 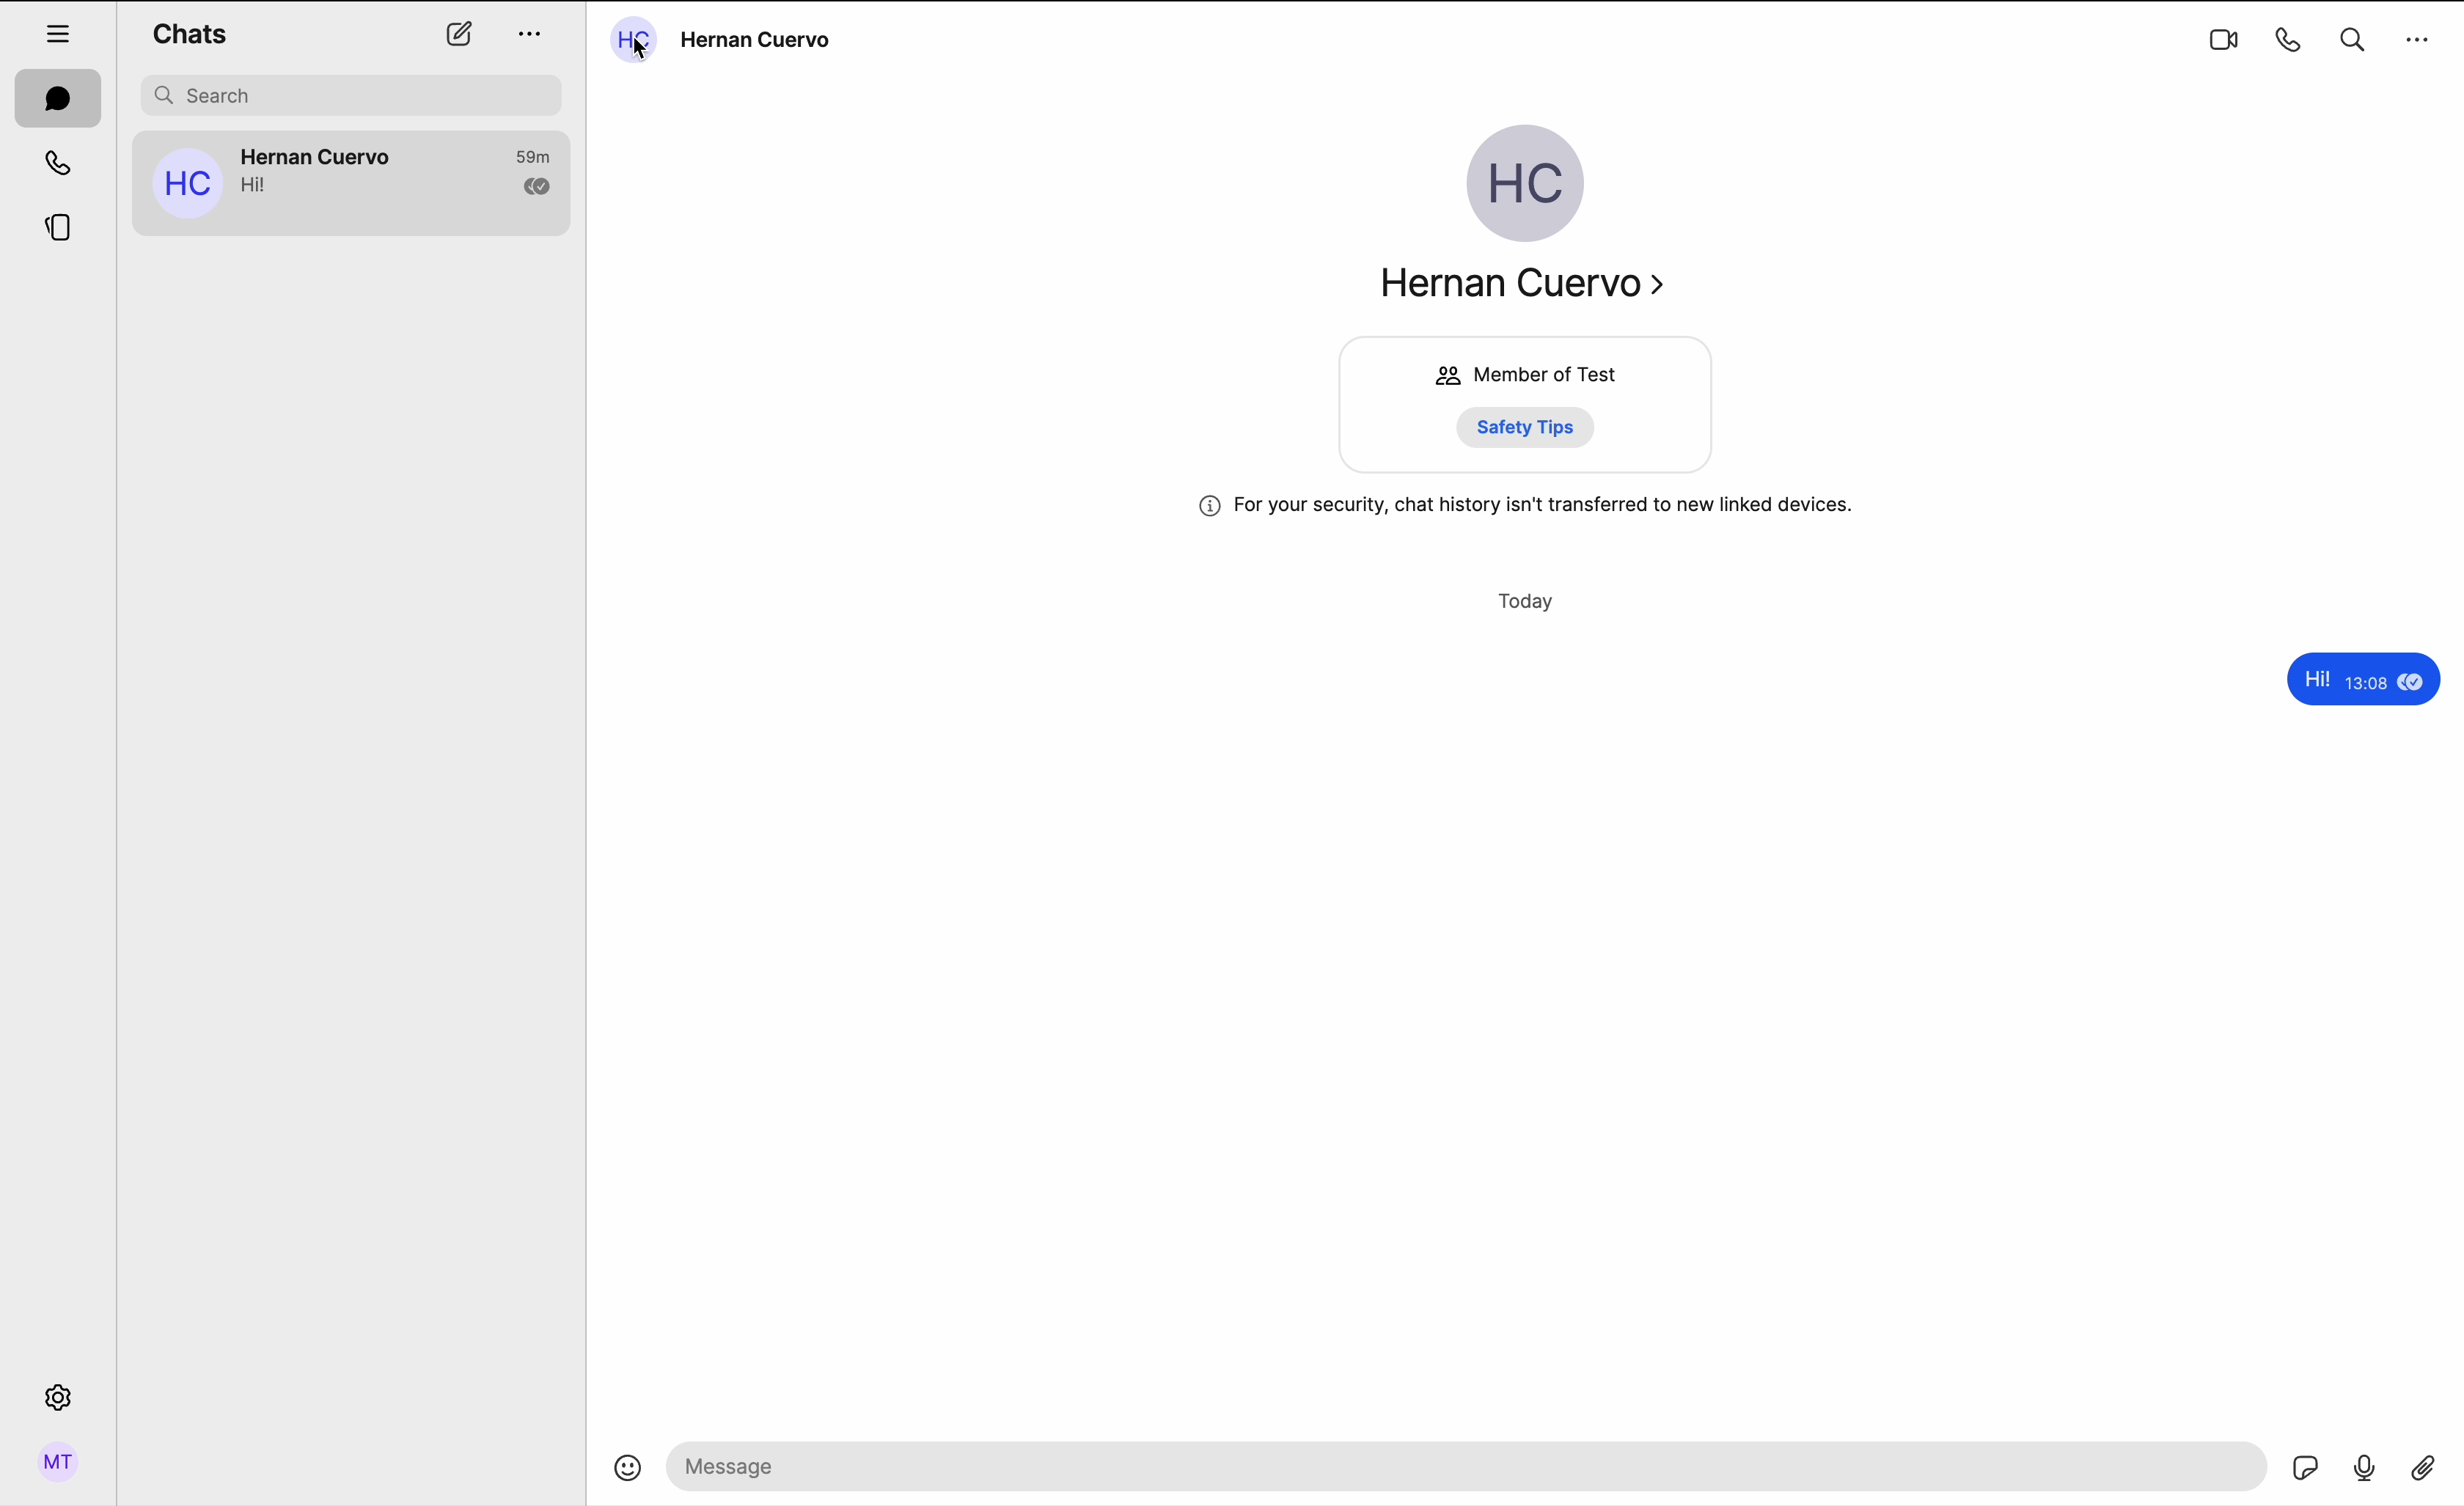 What do you see at coordinates (1523, 505) in the screenshot?
I see `information` at bounding box center [1523, 505].